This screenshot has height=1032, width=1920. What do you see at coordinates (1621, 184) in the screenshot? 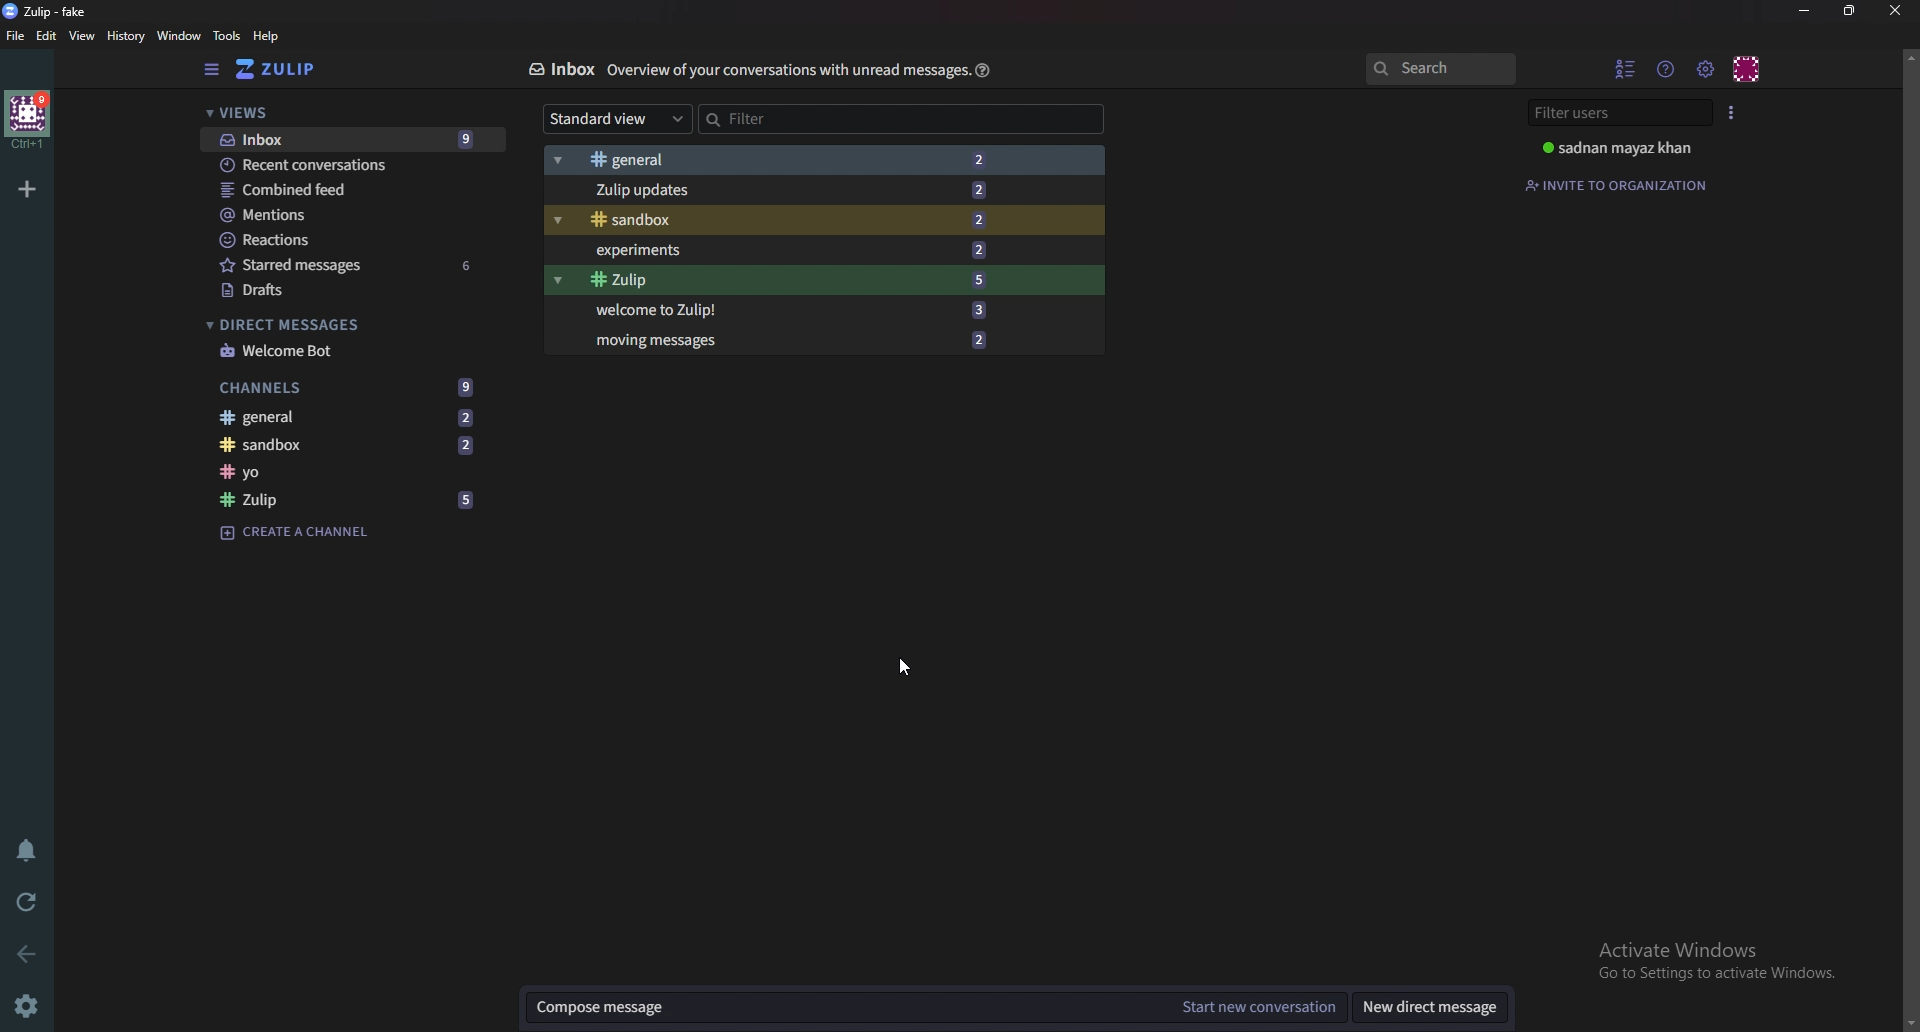
I see `Invite to organization` at bounding box center [1621, 184].